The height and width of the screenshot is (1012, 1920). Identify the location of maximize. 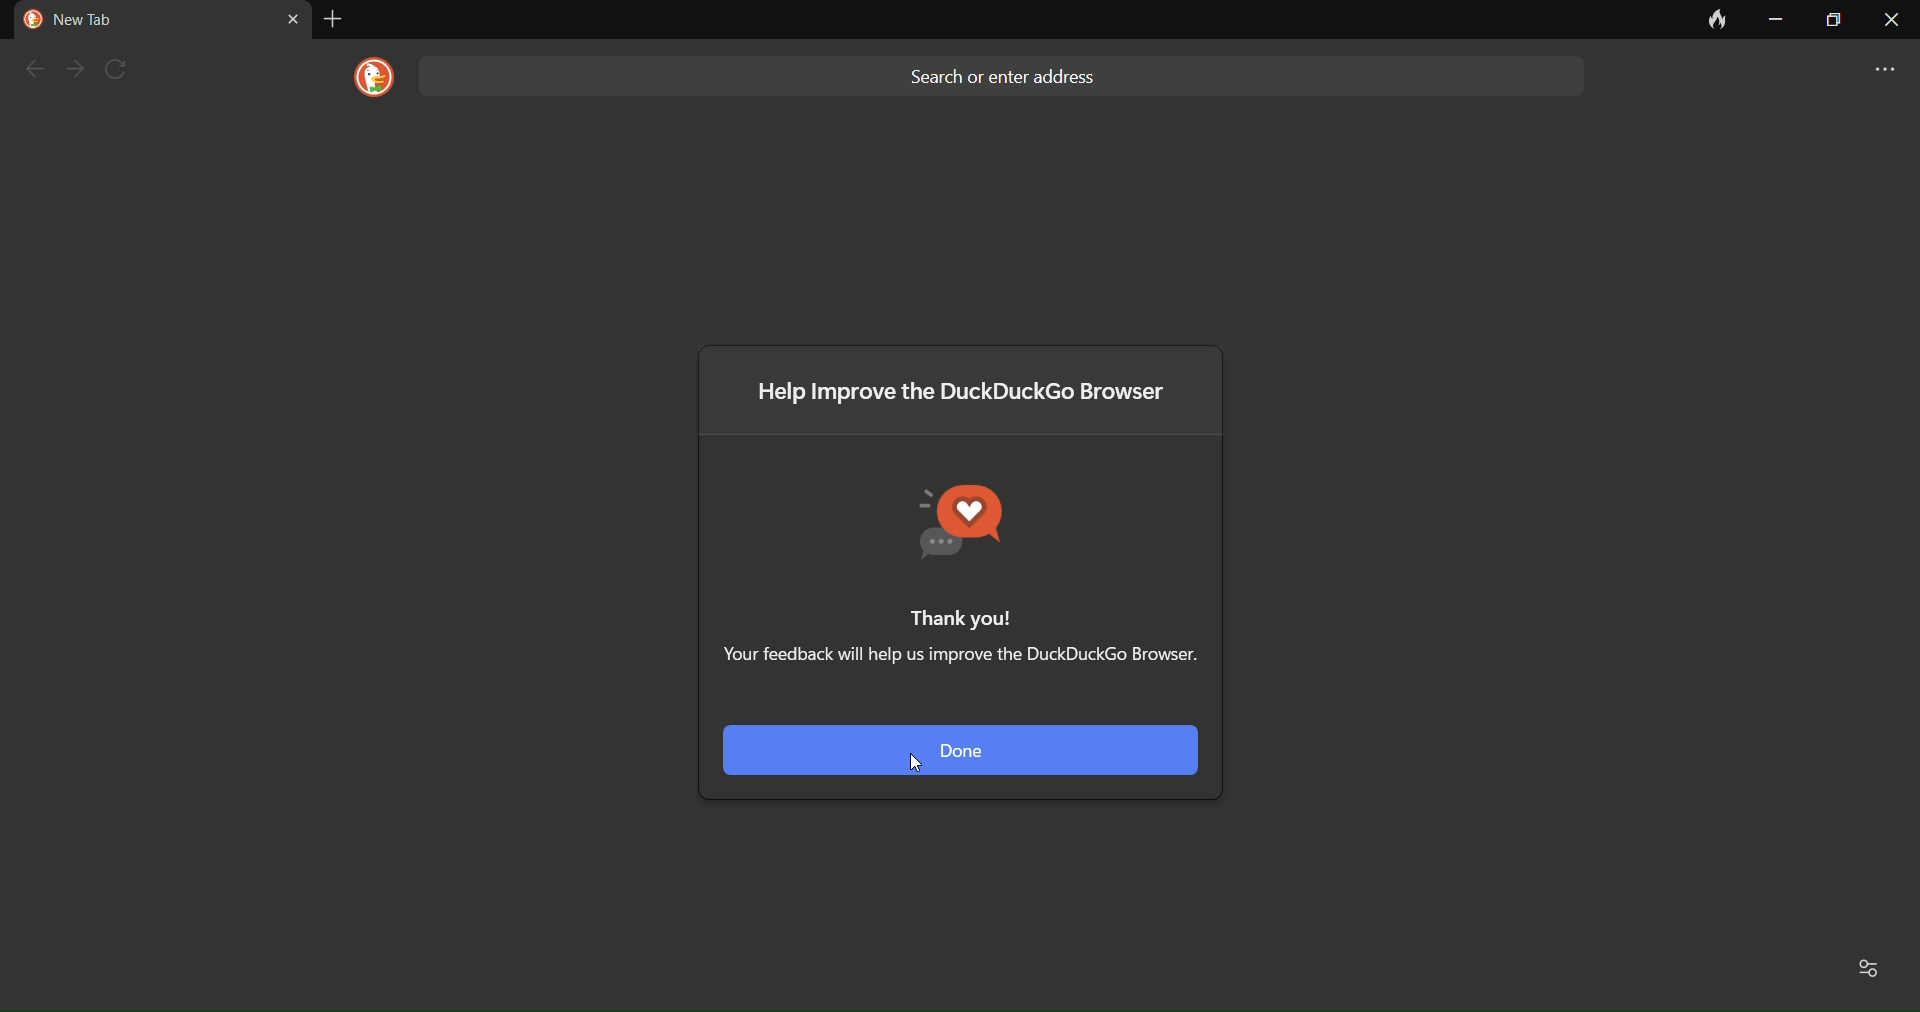
(1830, 20).